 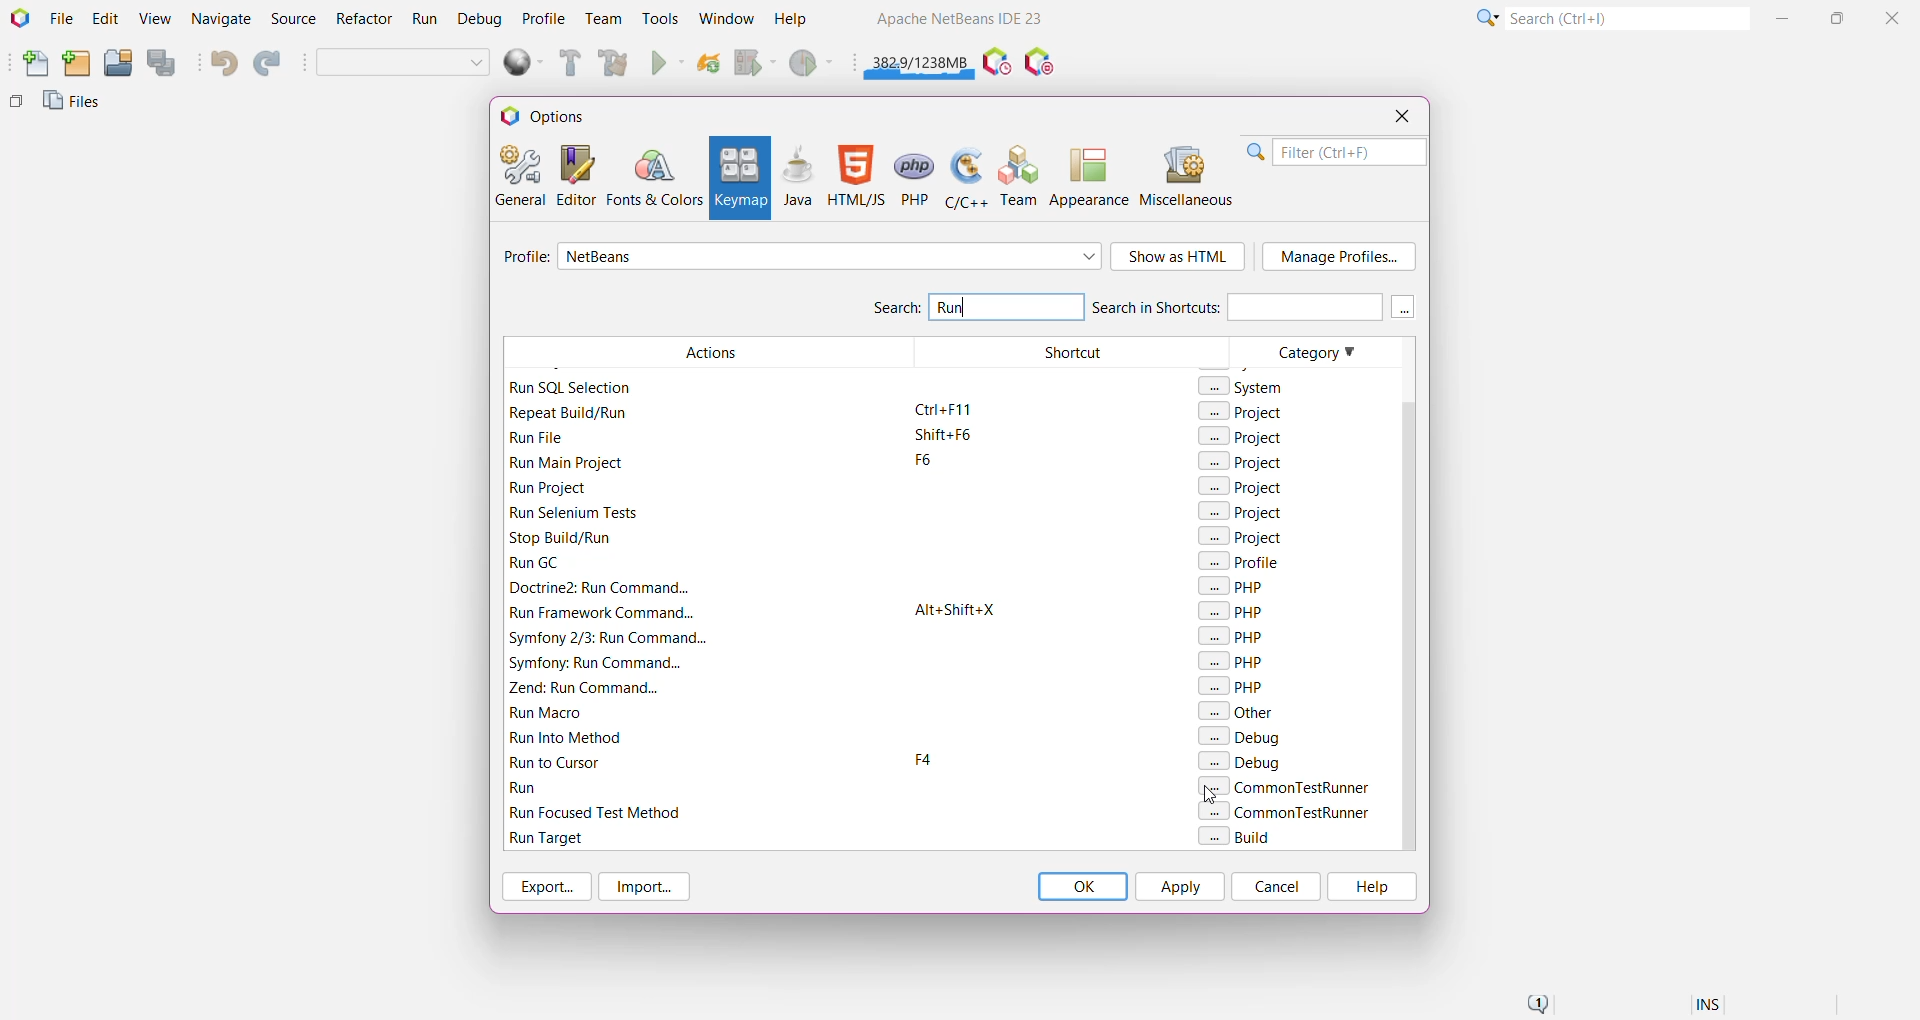 What do you see at coordinates (552, 115) in the screenshot?
I see `Options` at bounding box center [552, 115].